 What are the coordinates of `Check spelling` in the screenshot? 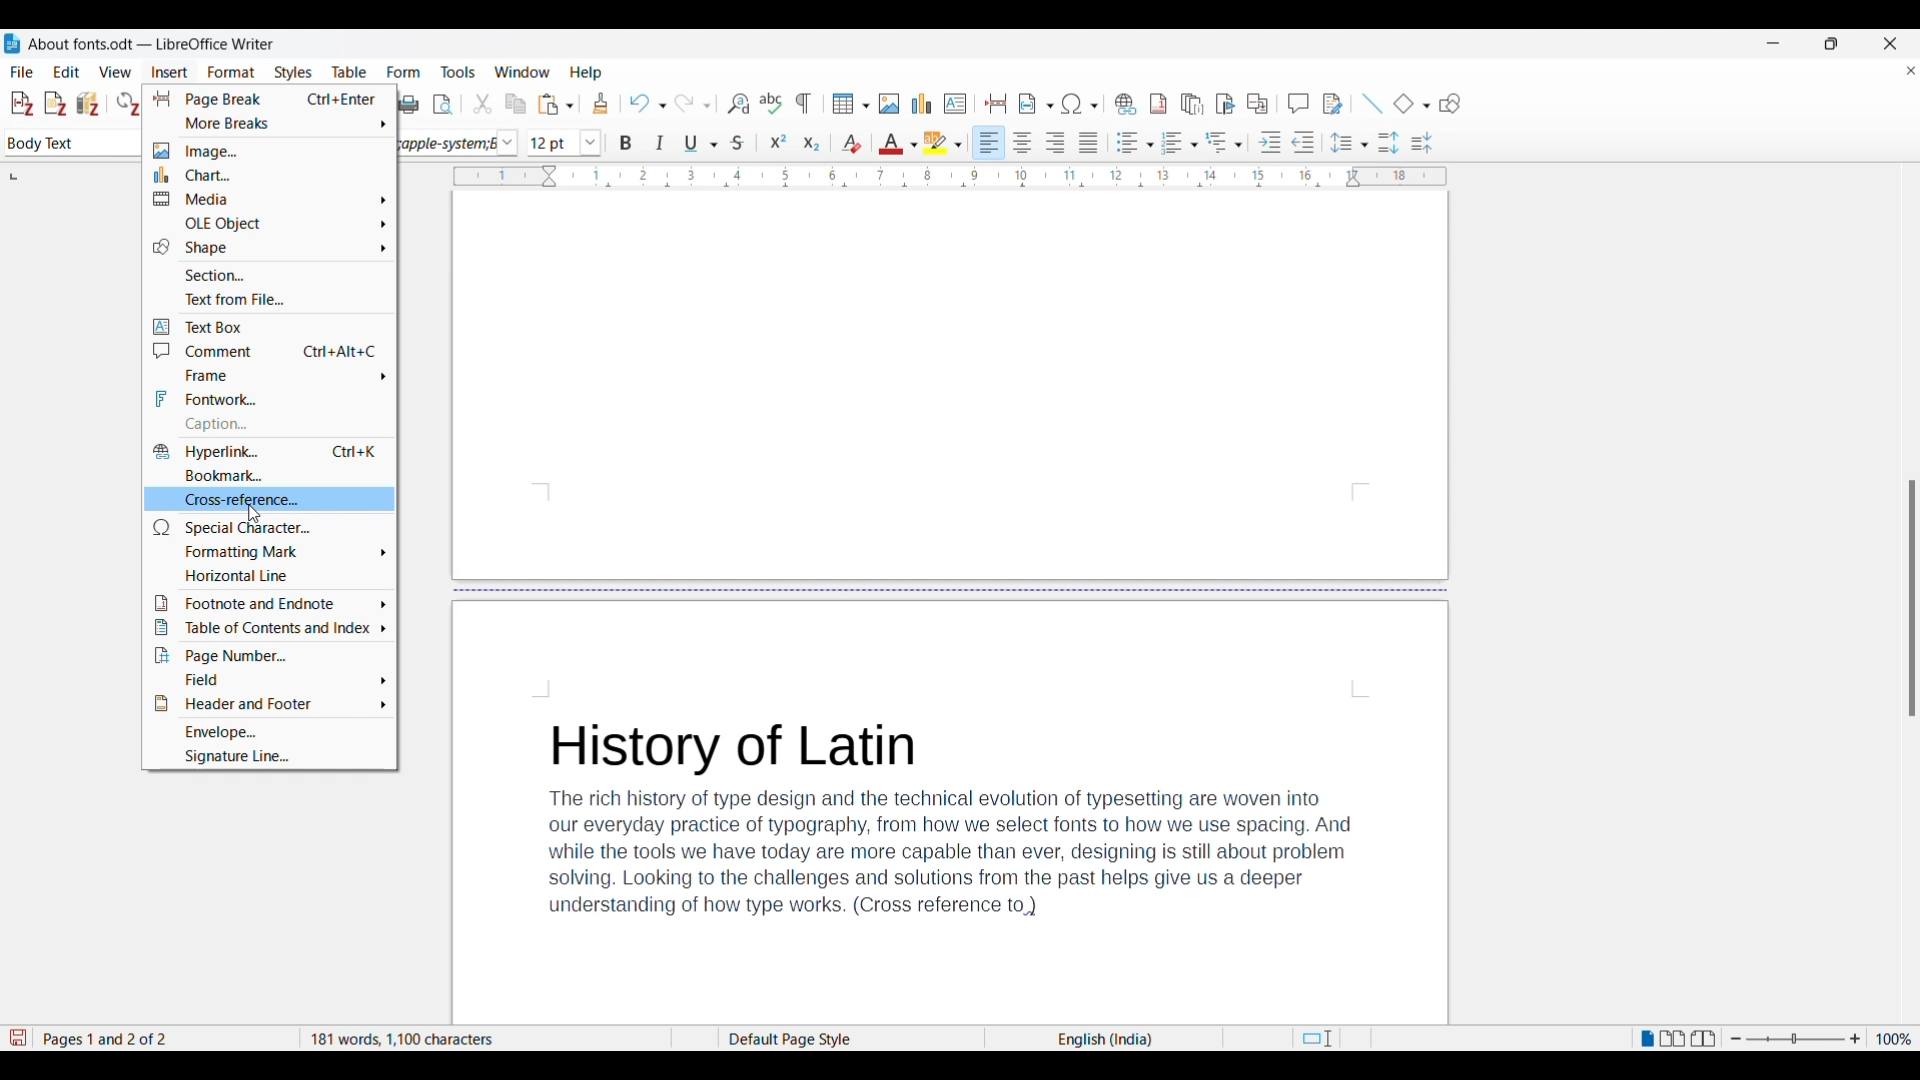 It's located at (770, 103).